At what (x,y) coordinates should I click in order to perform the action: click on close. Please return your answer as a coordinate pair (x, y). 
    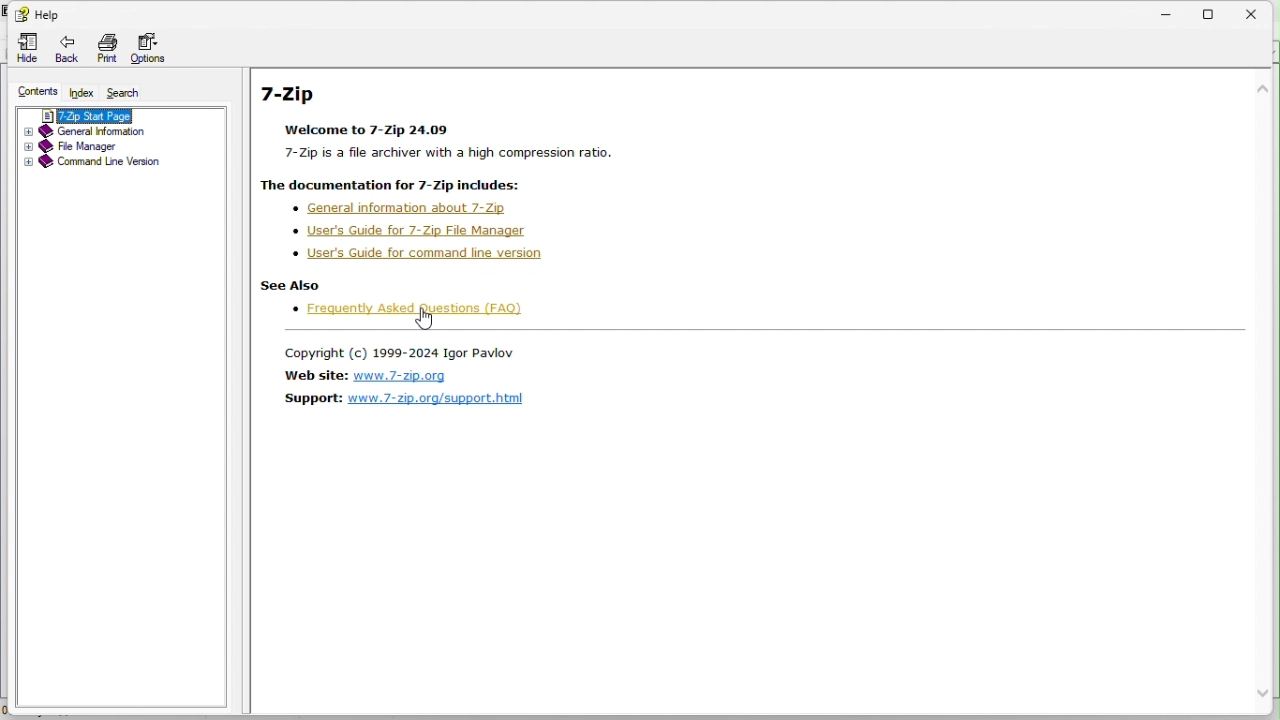
    Looking at the image, I should click on (1258, 13).